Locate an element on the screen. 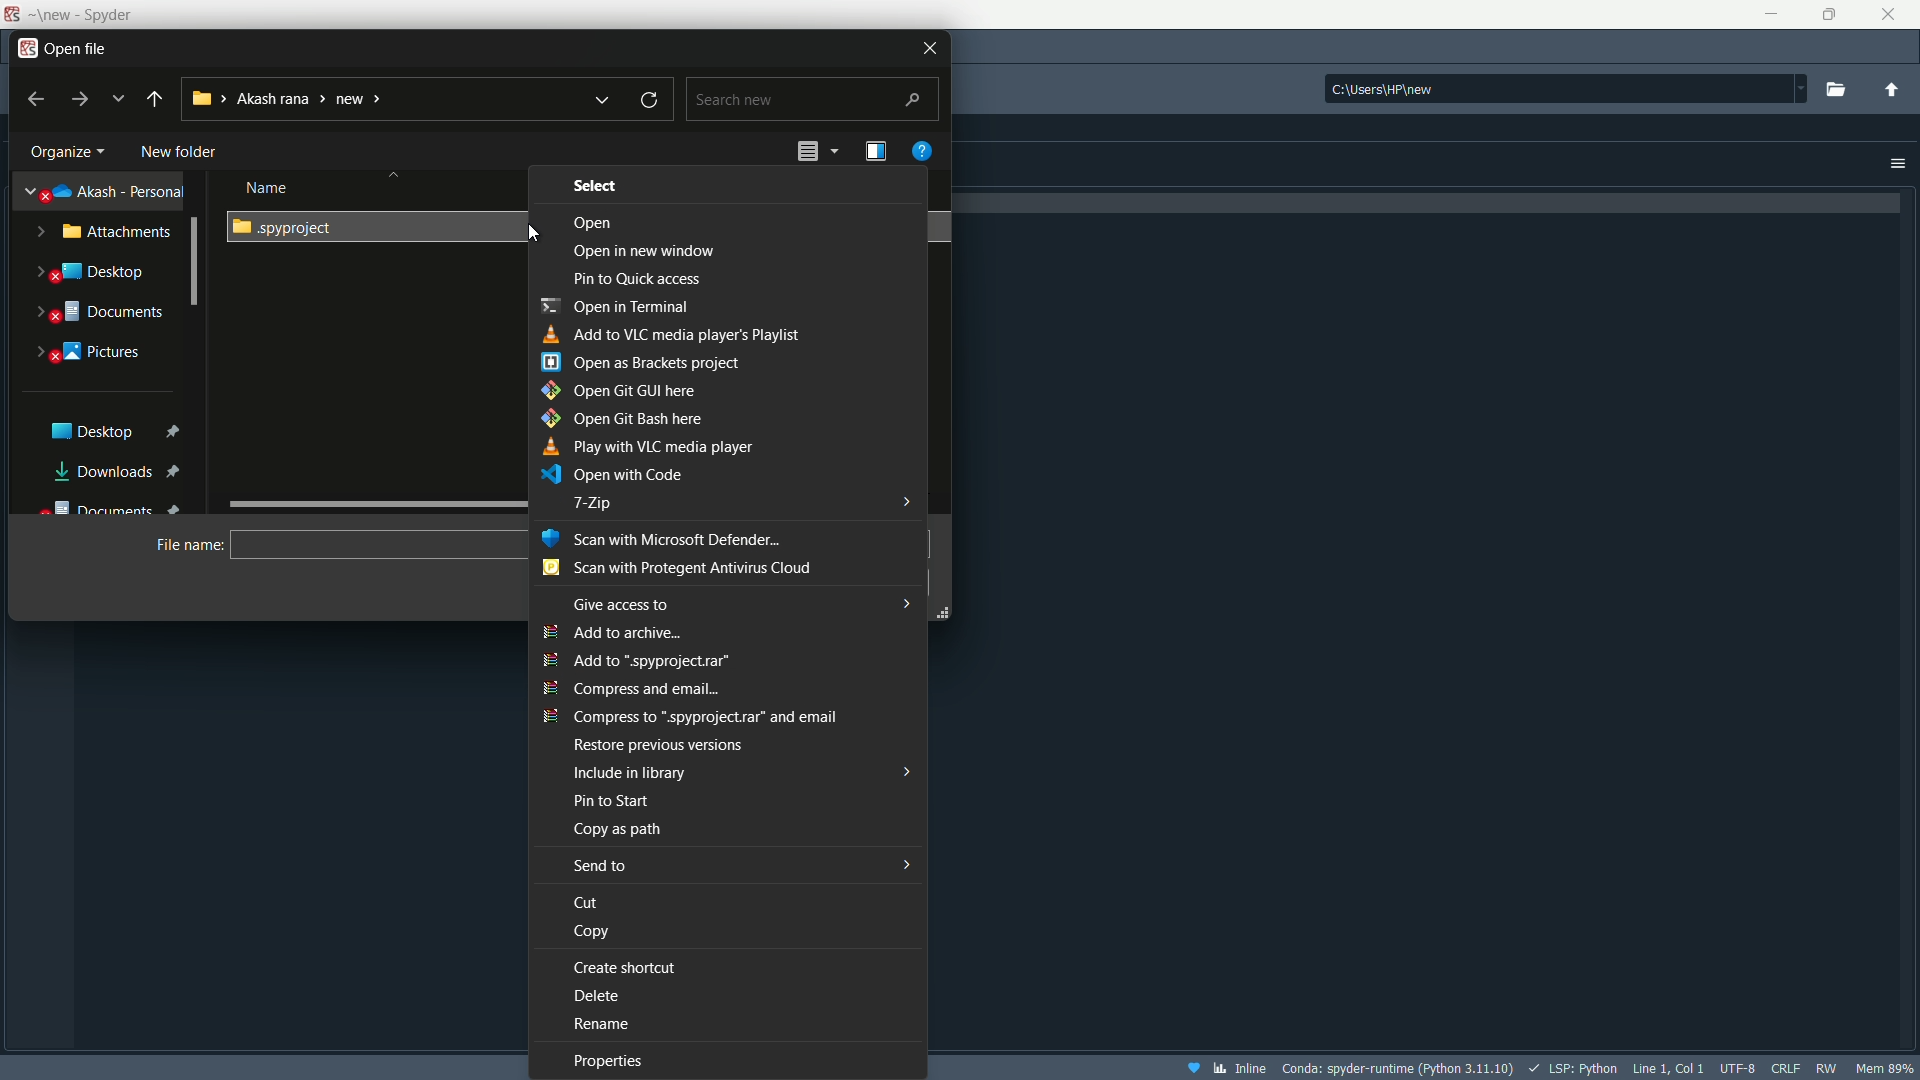  app icon is located at coordinates (26, 48).